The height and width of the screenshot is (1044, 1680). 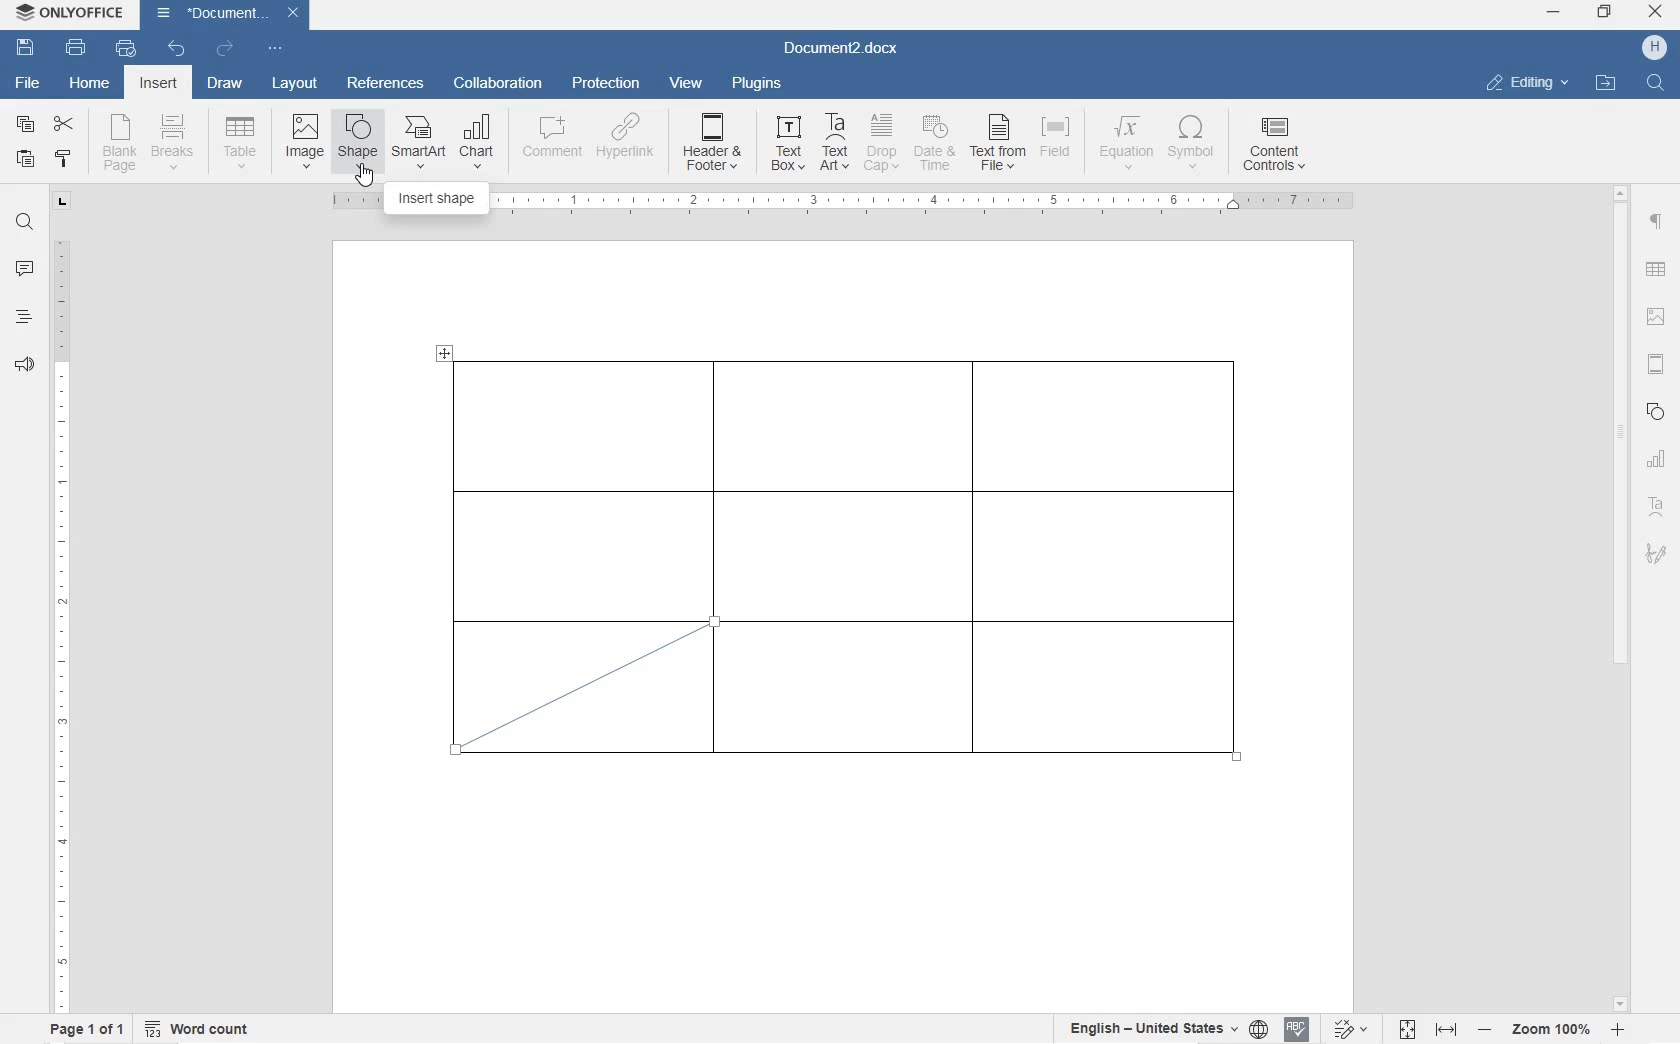 I want to click on TEXT BOX, so click(x=785, y=146).